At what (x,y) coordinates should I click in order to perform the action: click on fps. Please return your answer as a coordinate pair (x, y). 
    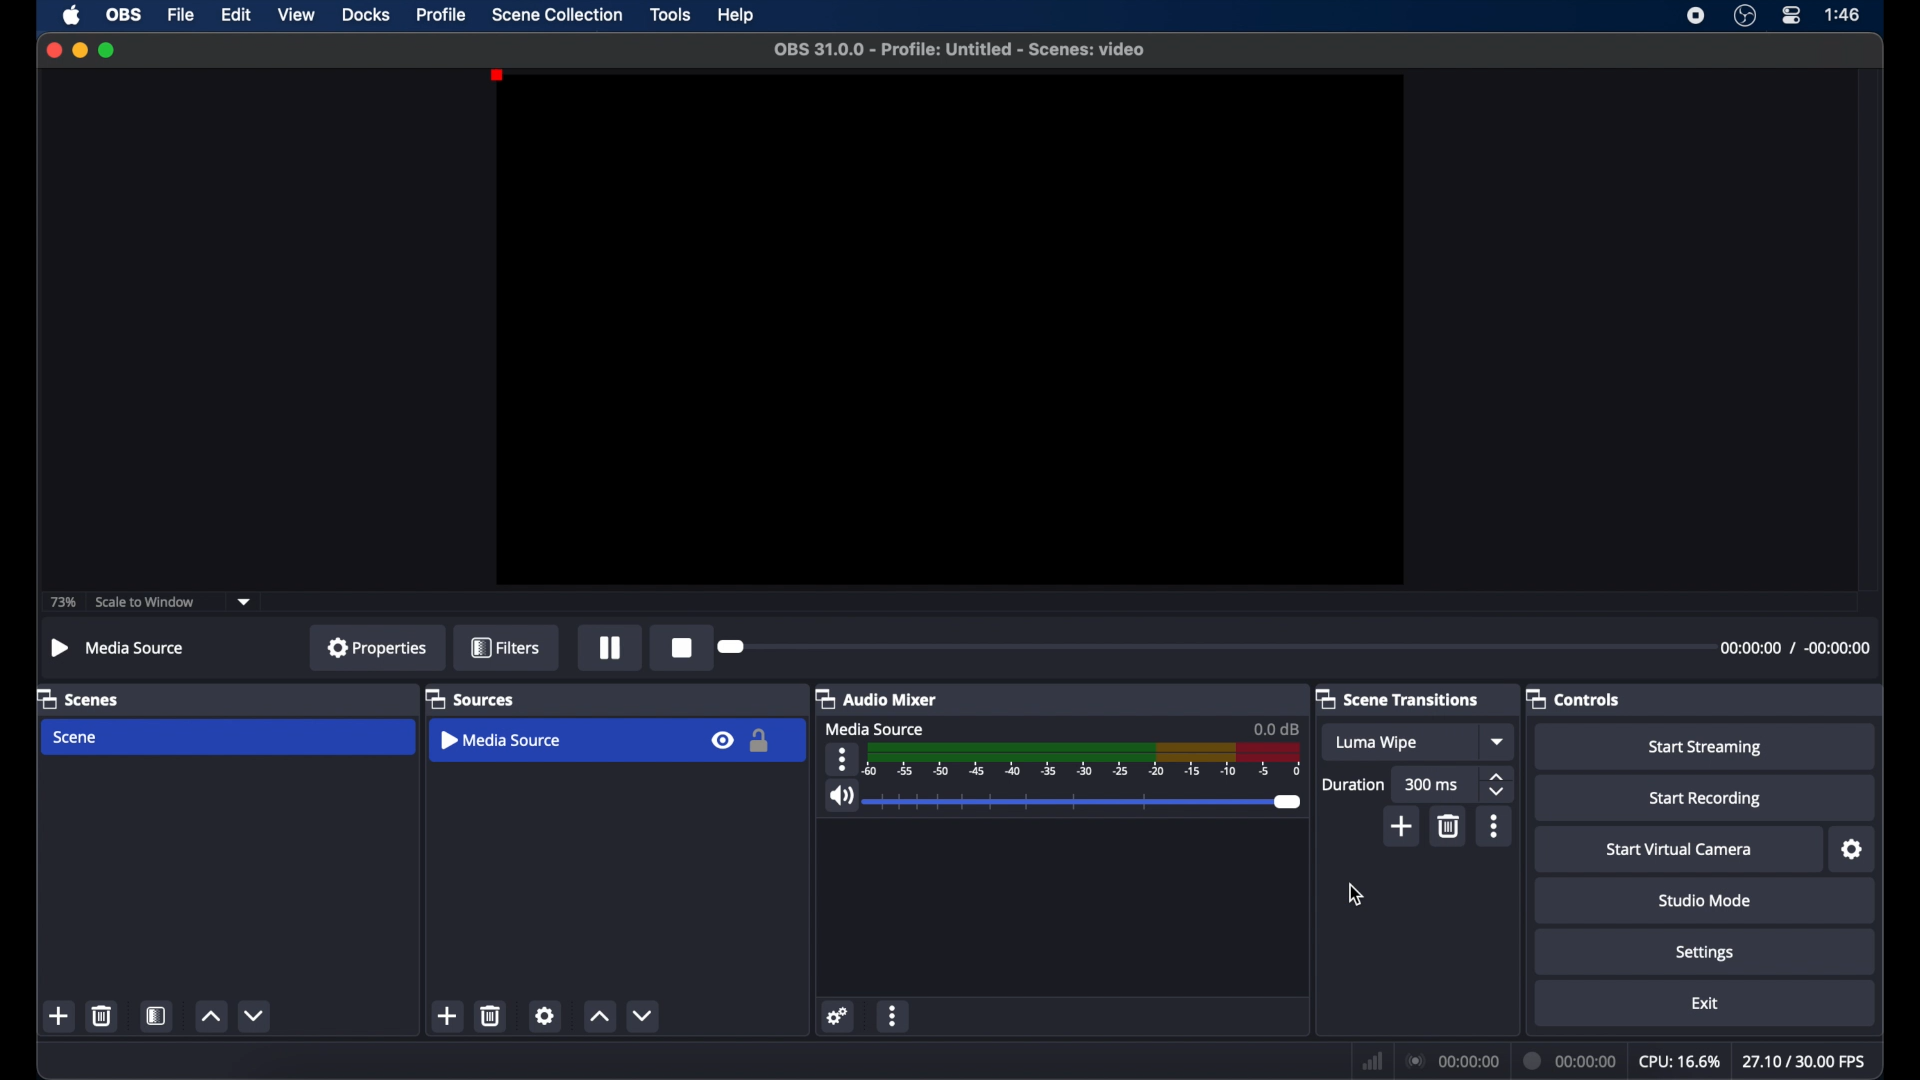
    Looking at the image, I should click on (1806, 1061).